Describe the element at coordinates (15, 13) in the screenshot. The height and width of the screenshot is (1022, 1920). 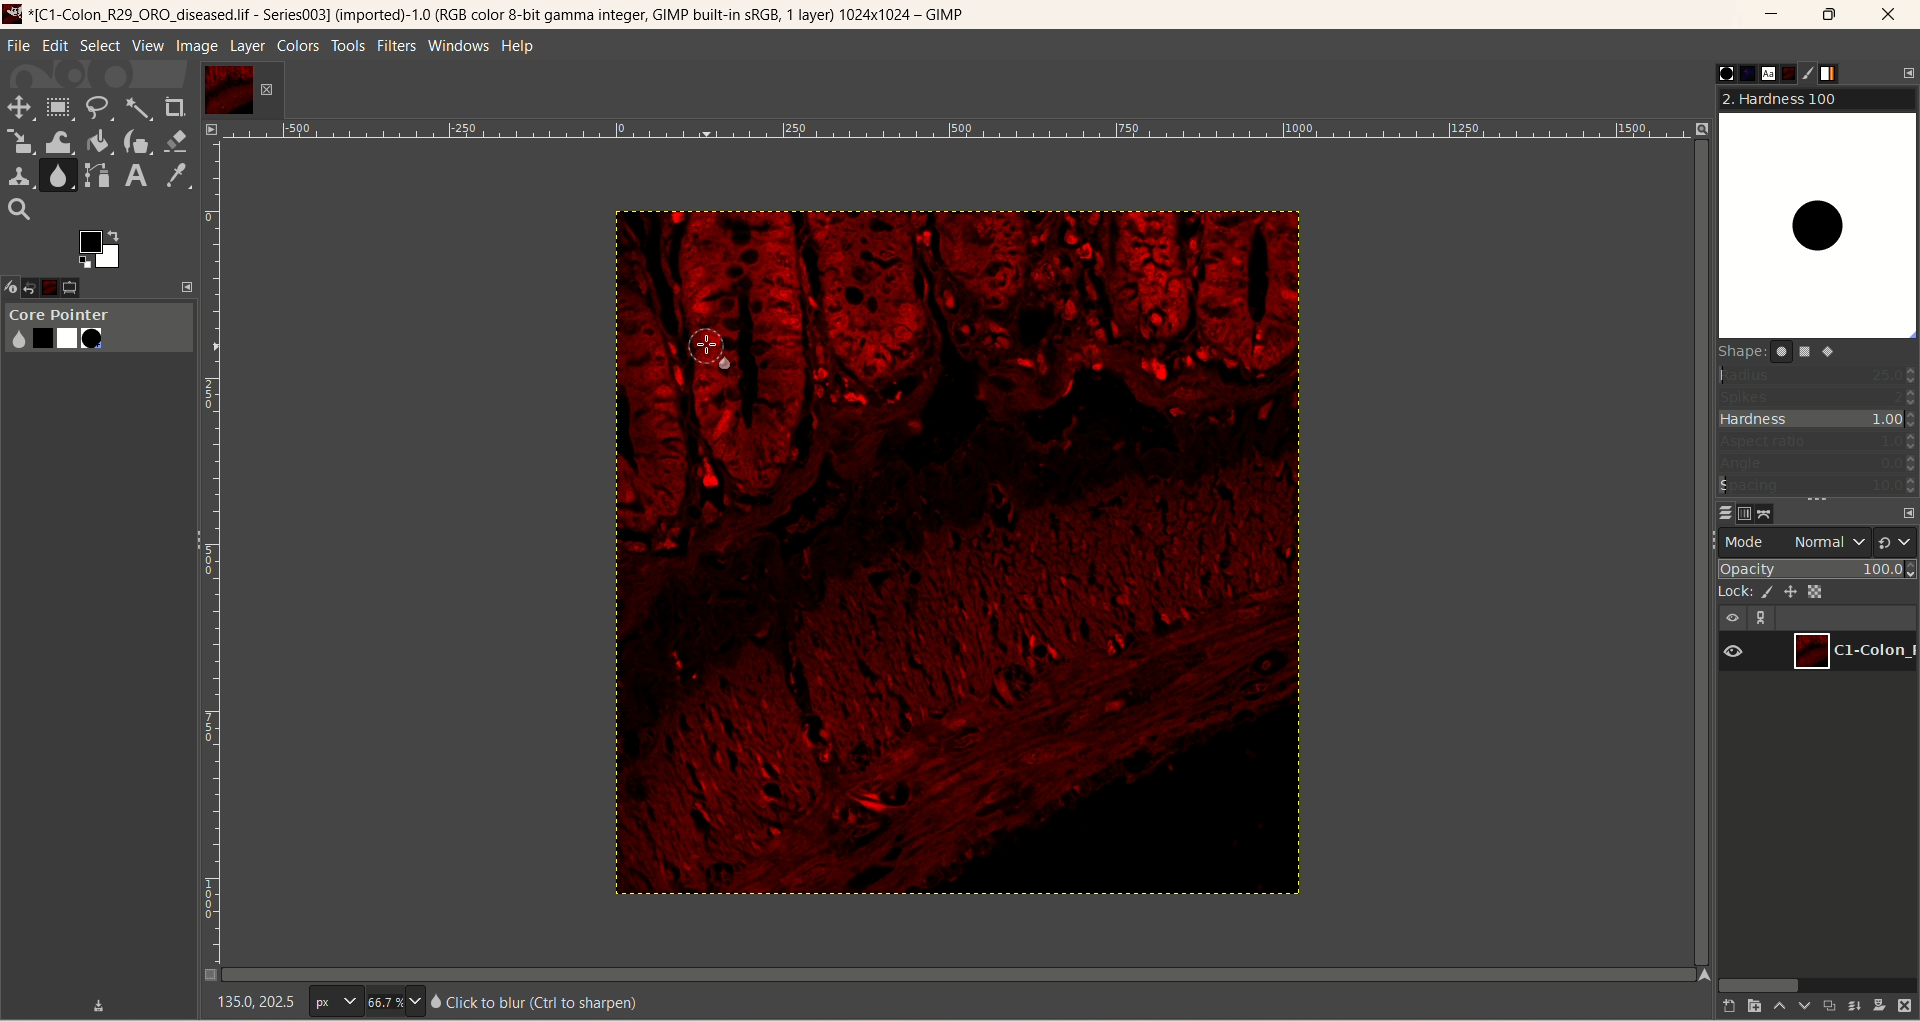
I see `logo` at that location.